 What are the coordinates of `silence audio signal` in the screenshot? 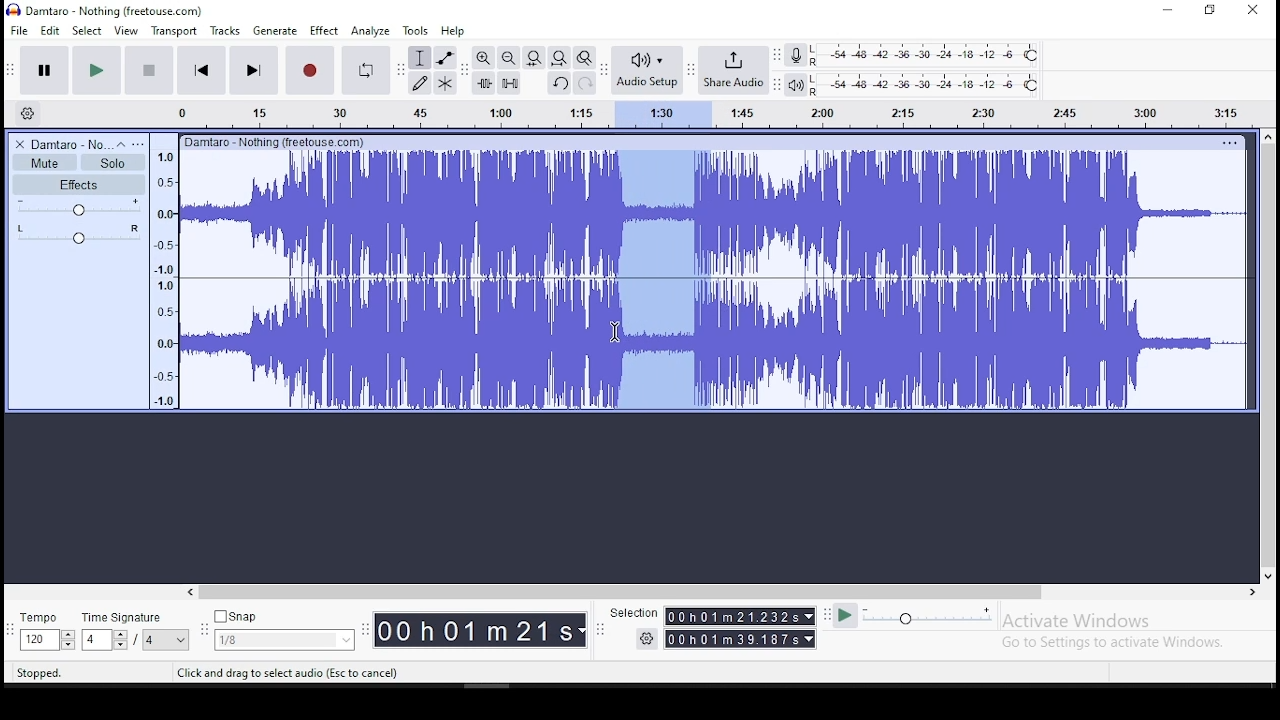 It's located at (510, 83).